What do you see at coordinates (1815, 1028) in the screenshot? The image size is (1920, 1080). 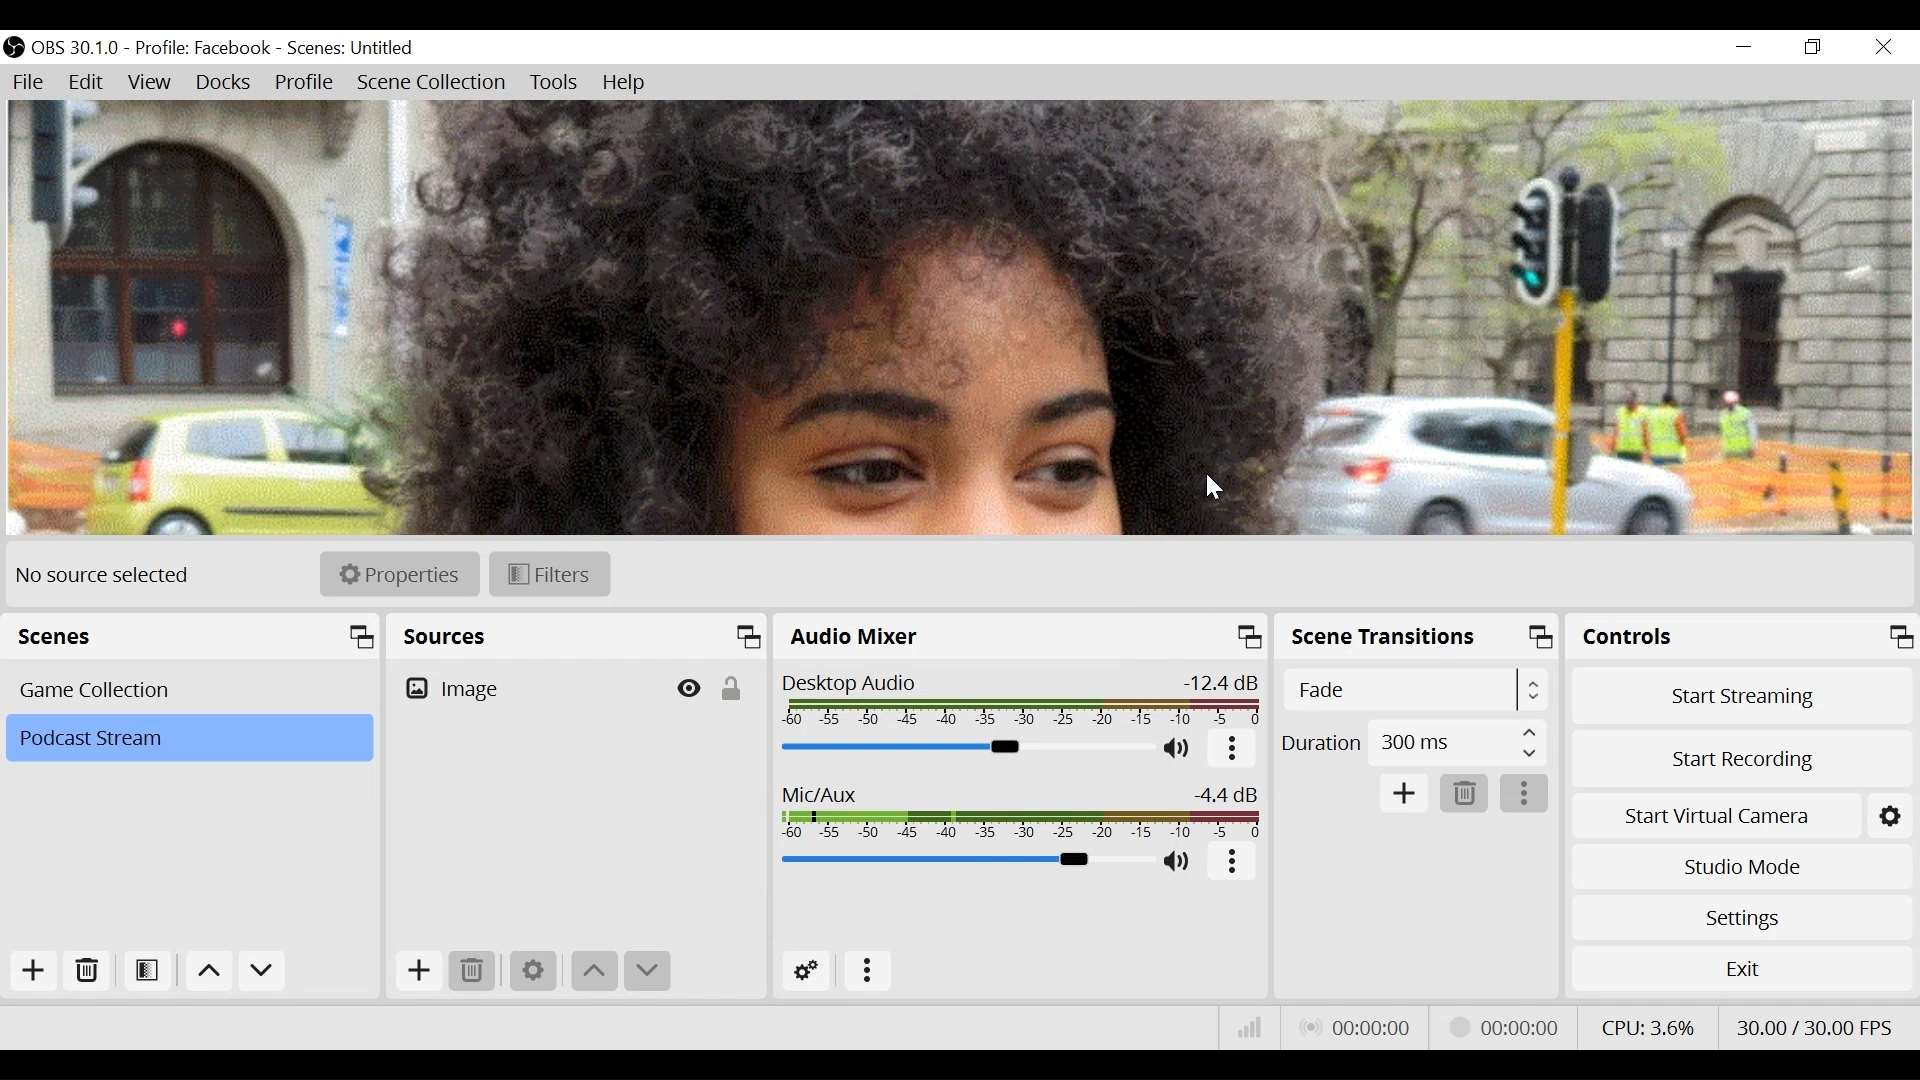 I see `Frame Per Second` at bounding box center [1815, 1028].